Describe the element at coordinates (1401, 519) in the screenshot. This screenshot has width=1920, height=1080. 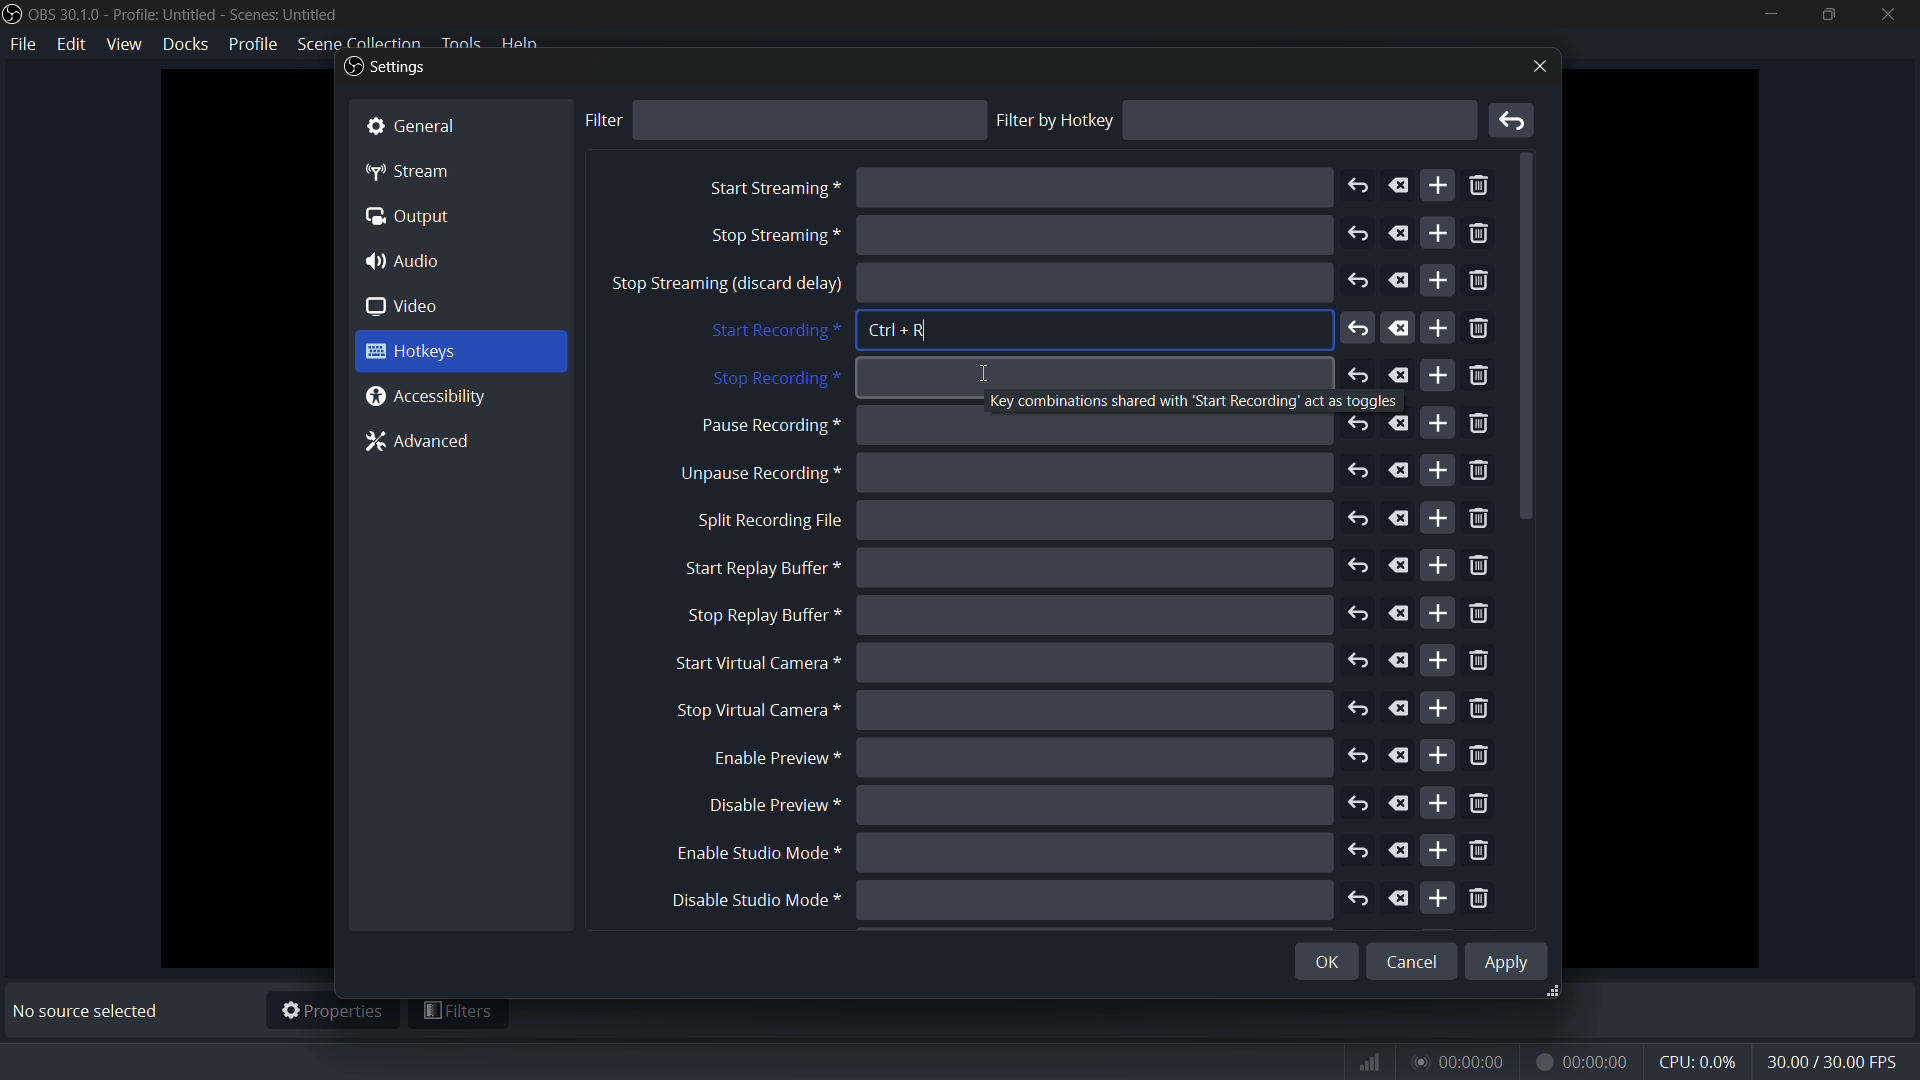
I see `delete` at that location.